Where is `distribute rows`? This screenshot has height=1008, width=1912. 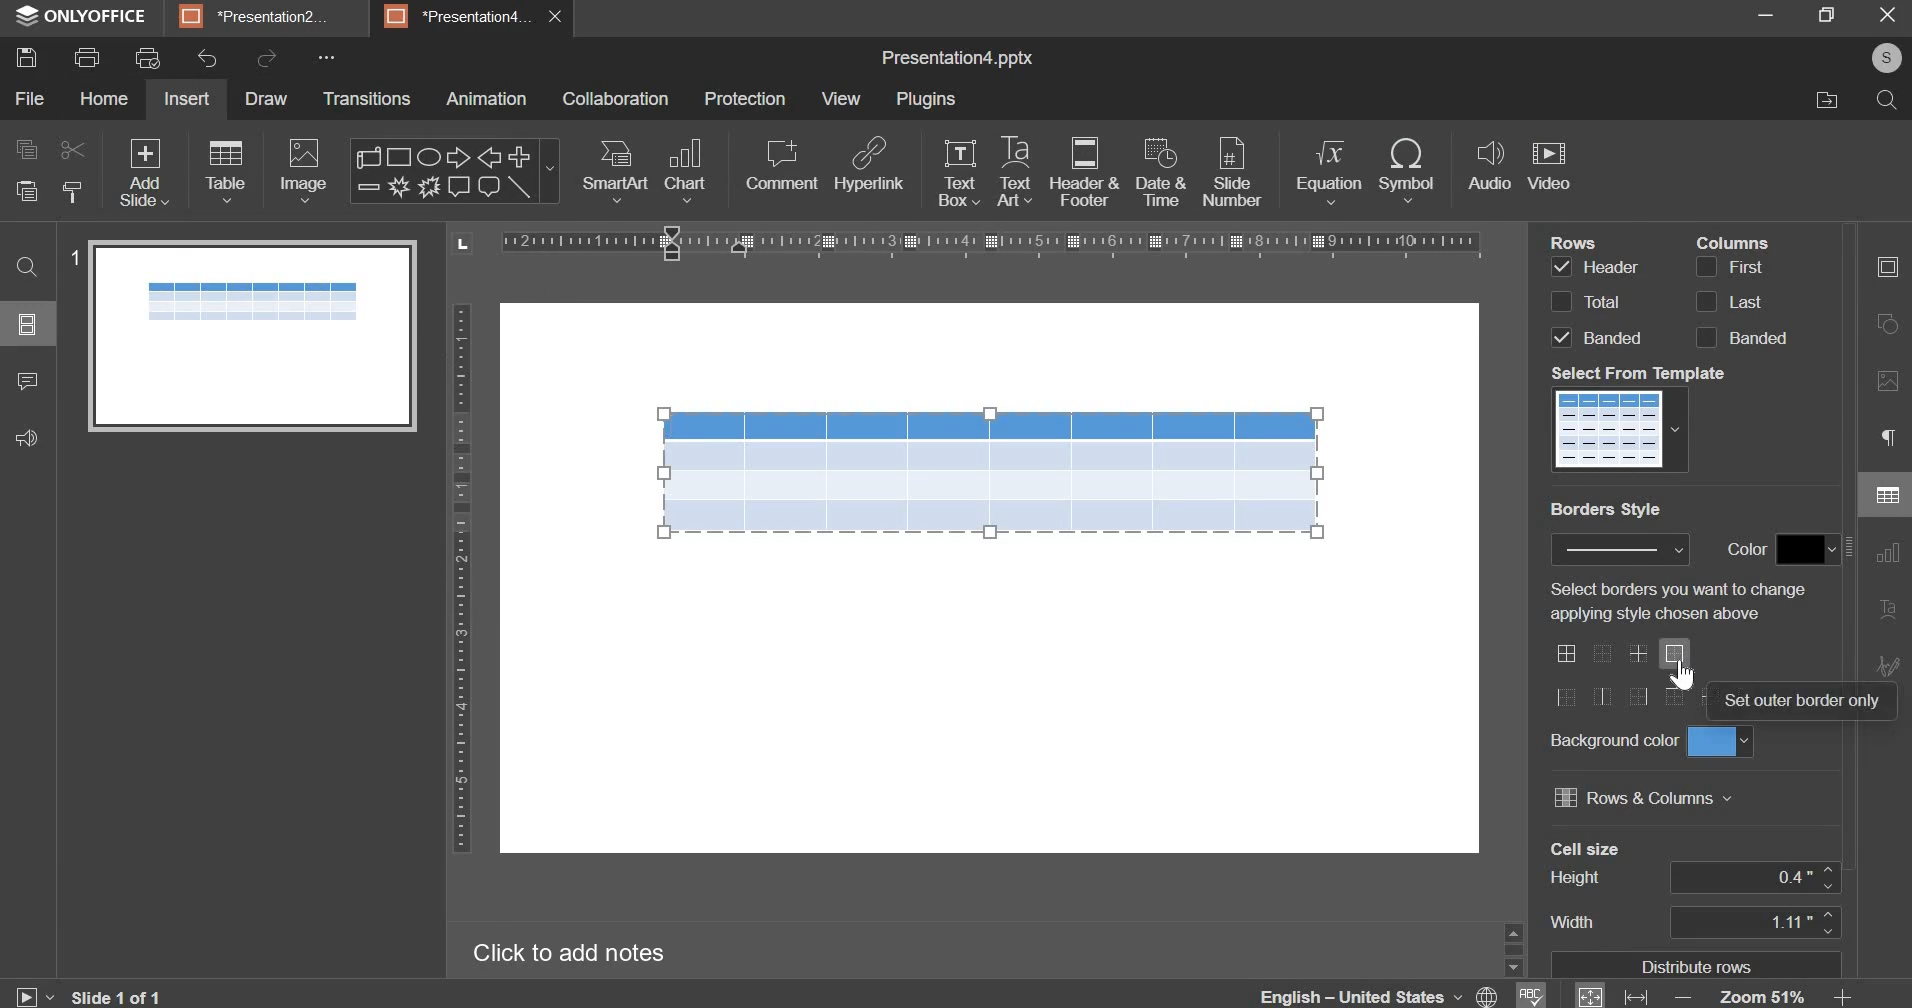
distribute rows is located at coordinates (1693, 962).